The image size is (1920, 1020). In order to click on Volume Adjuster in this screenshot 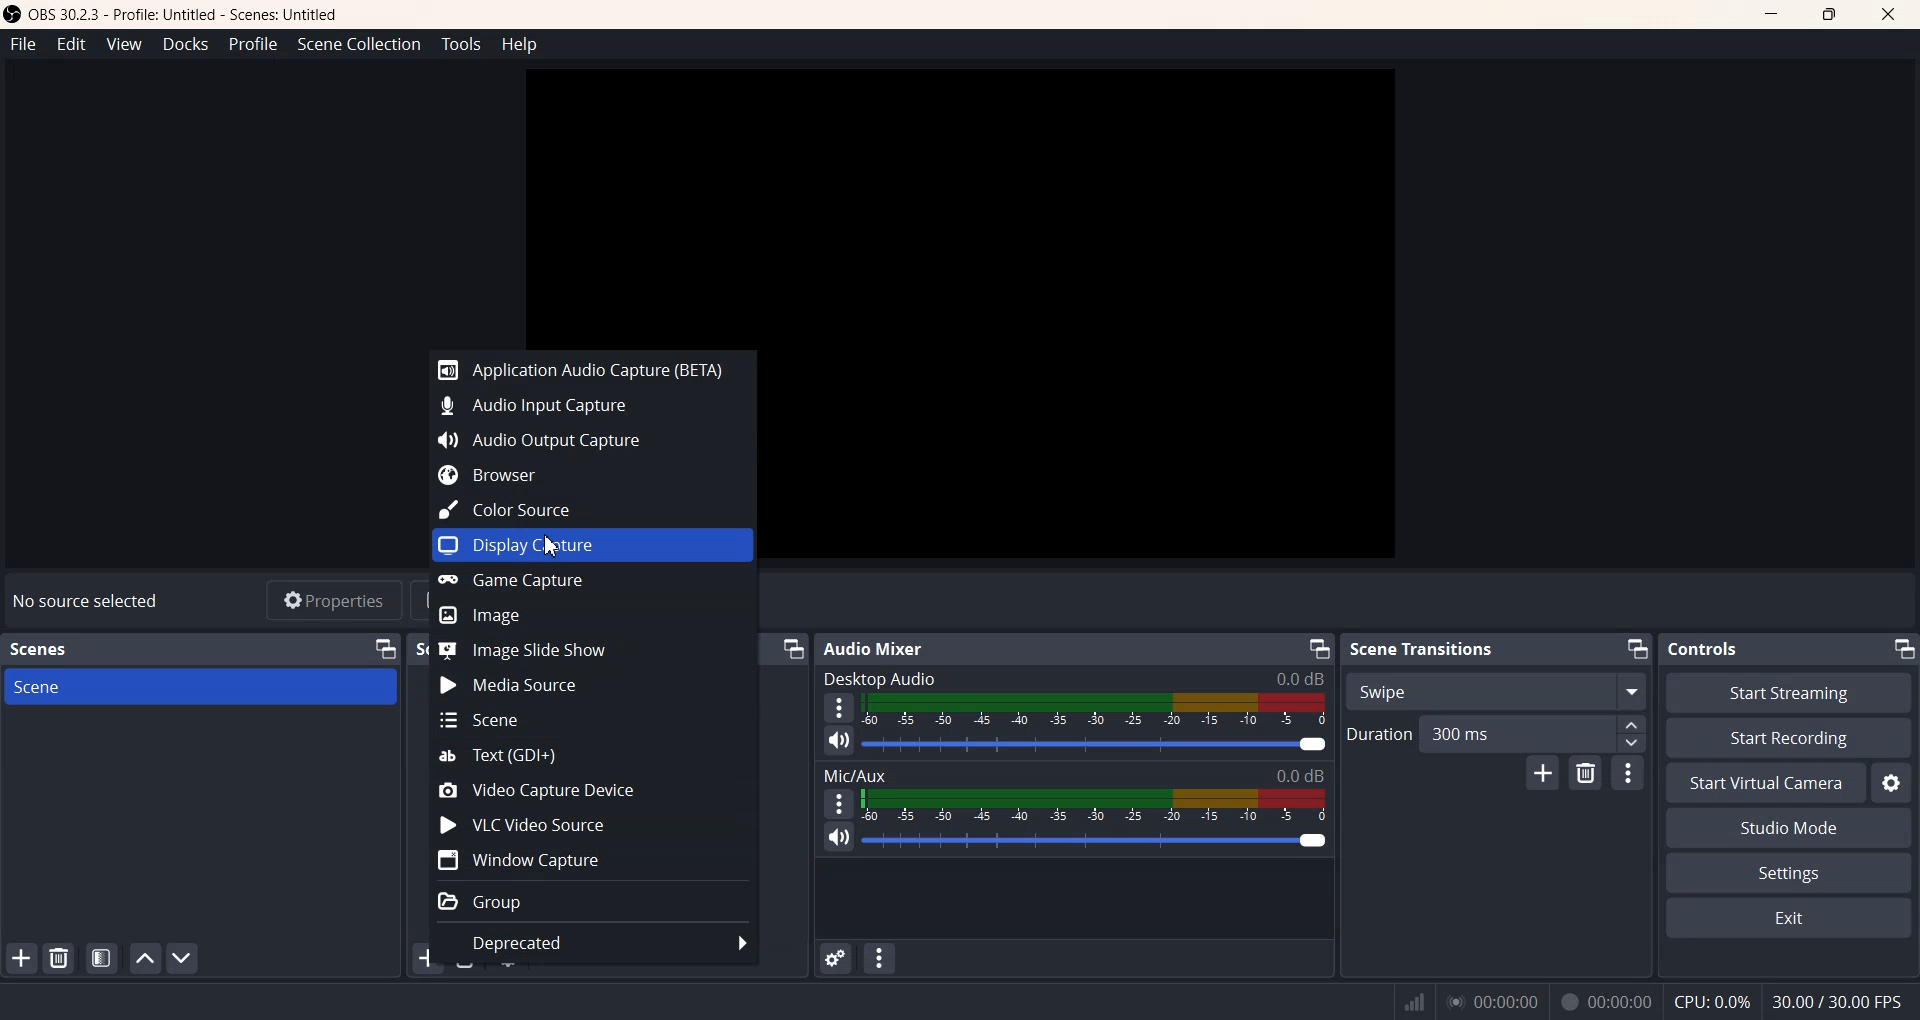, I will do `click(1096, 744)`.